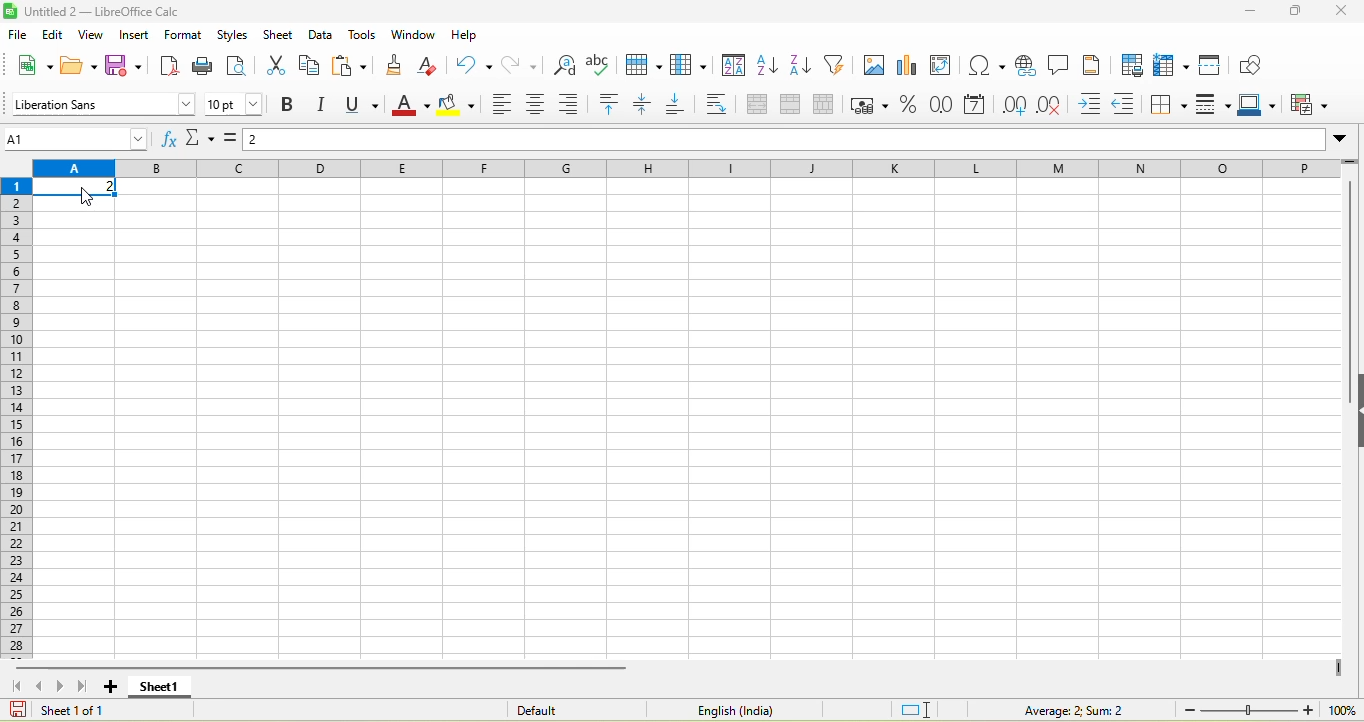 The image size is (1364, 722). What do you see at coordinates (1025, 65) in the screenshot?
I see `hyperlink` at bounding box center [1025, 65].